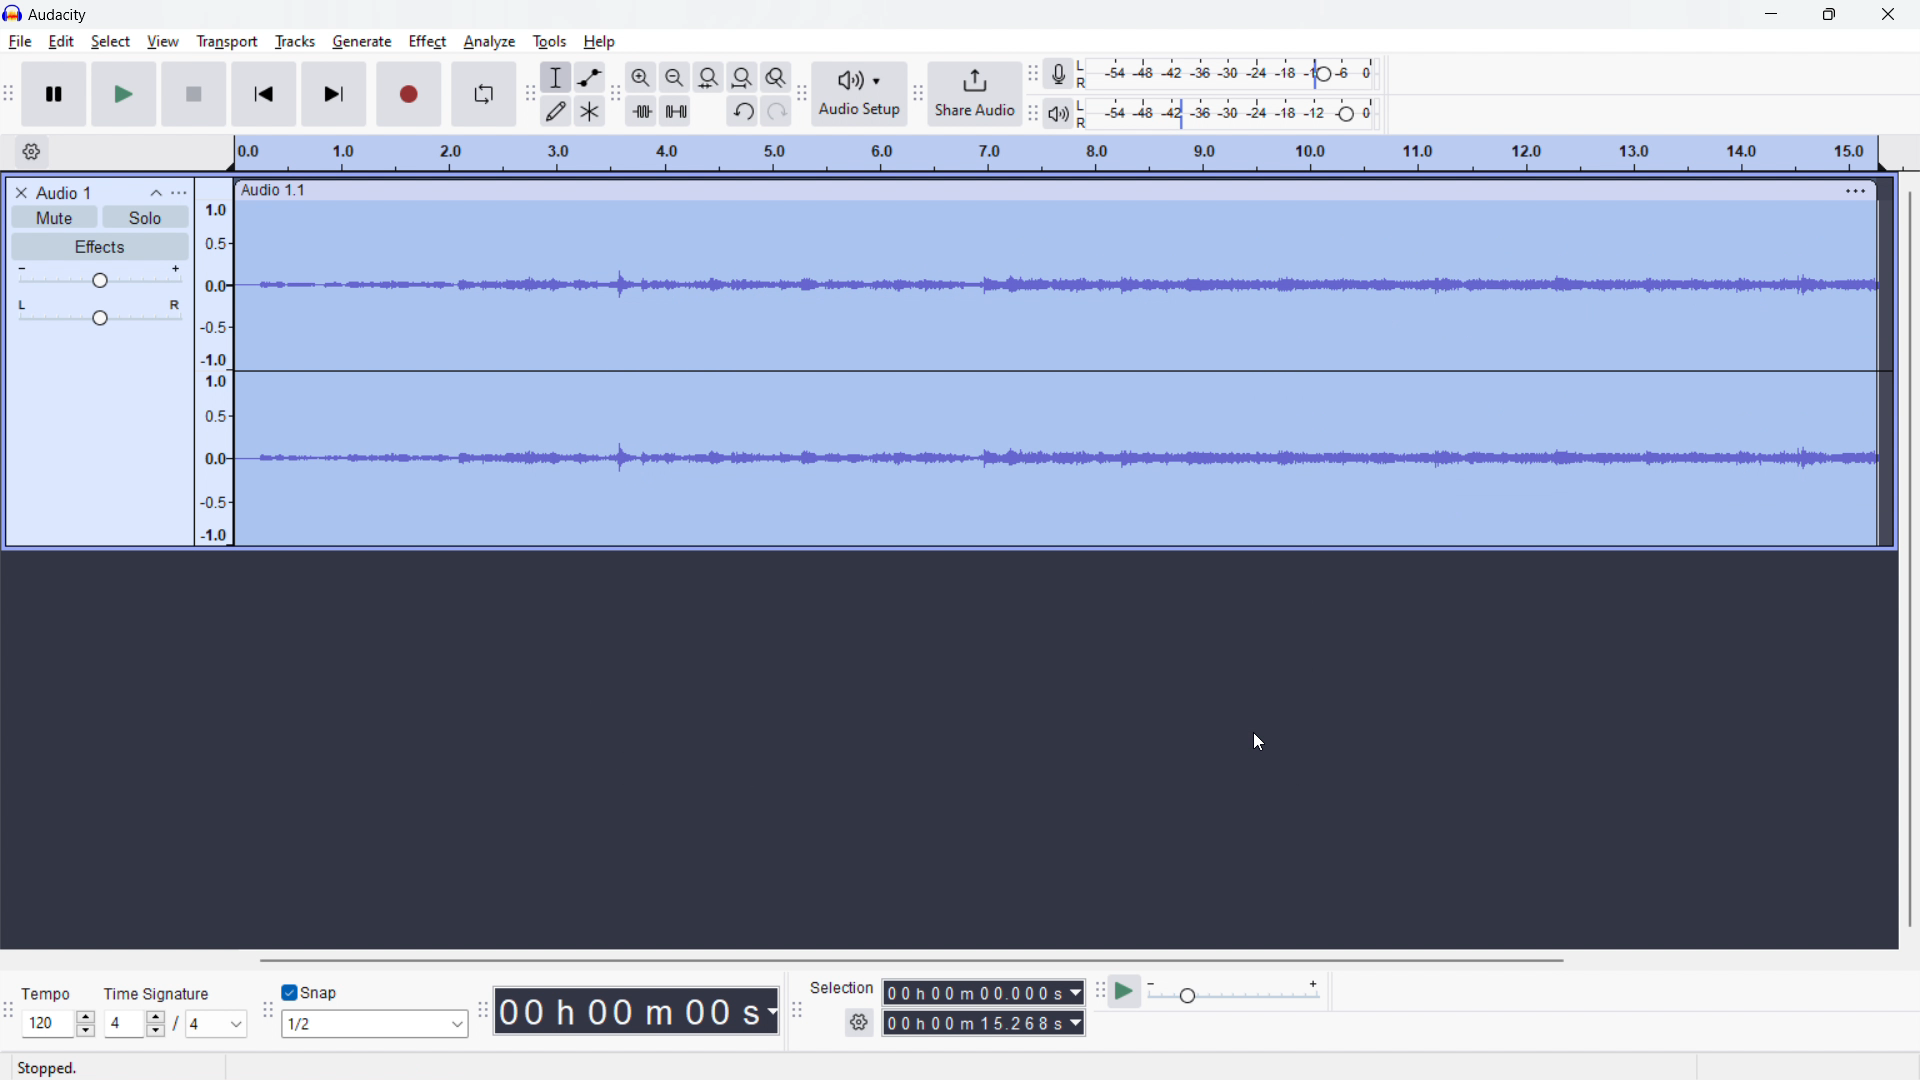  I want to click on maximize, so click(1830, 14).